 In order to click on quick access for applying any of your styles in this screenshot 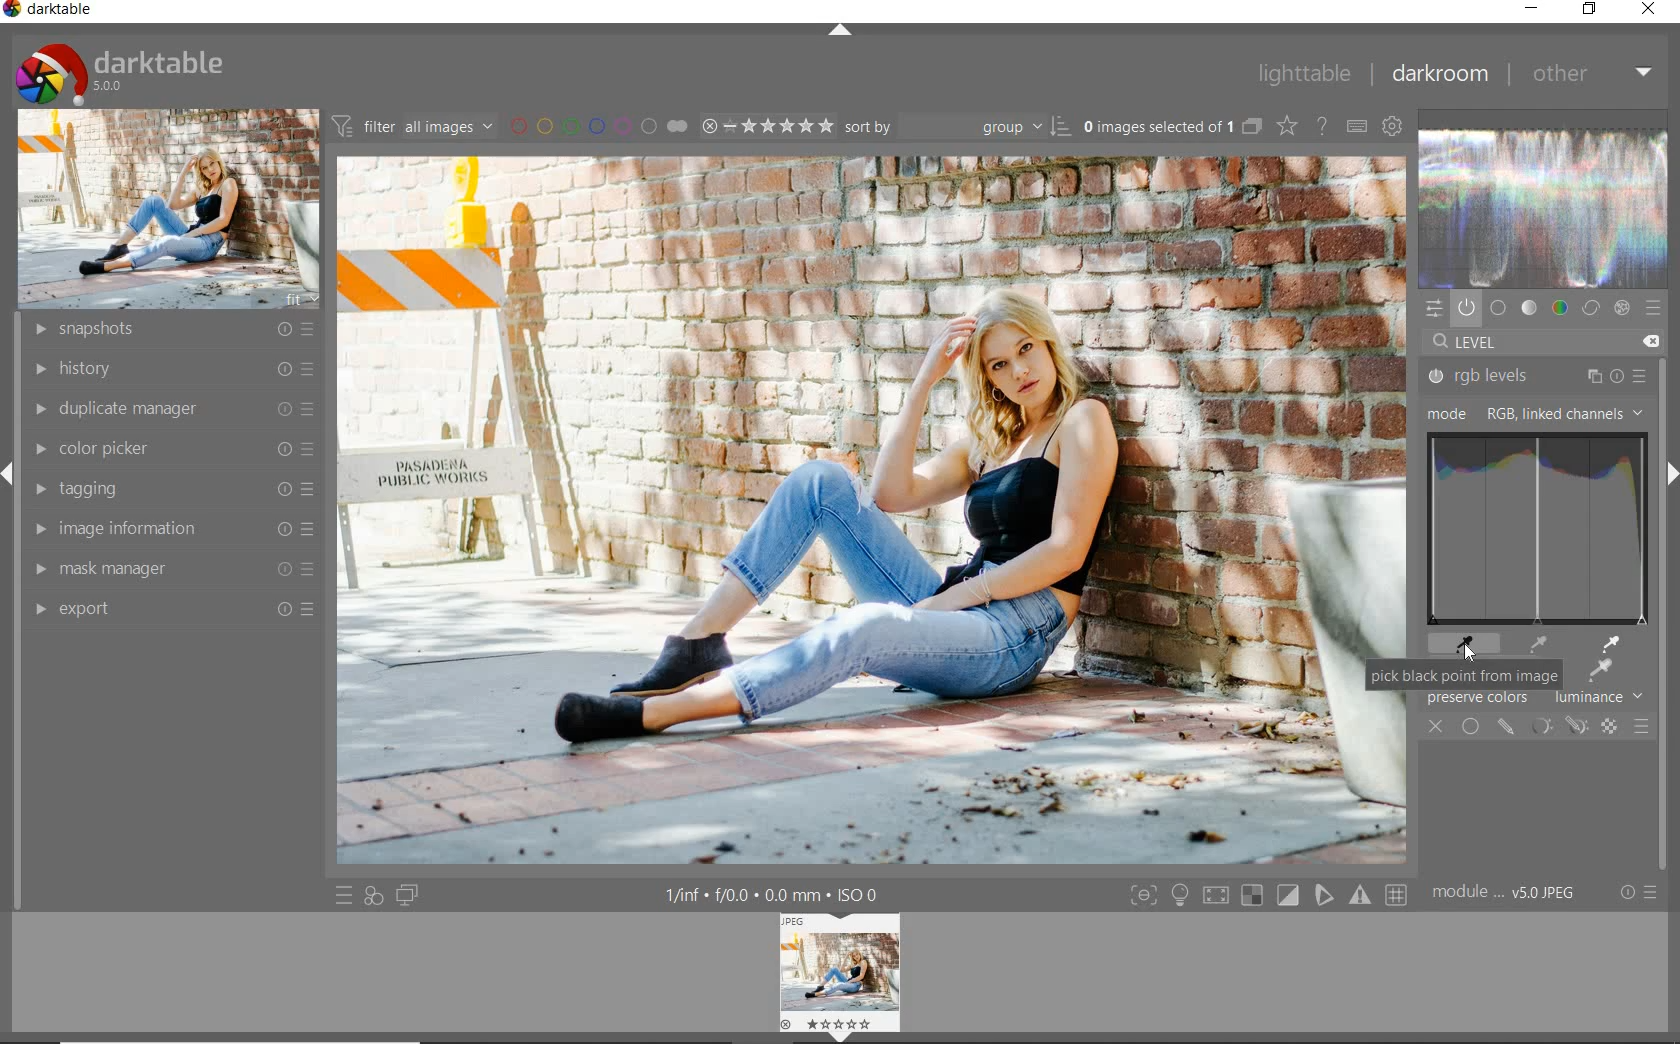, I will do `click(374, 896)`.